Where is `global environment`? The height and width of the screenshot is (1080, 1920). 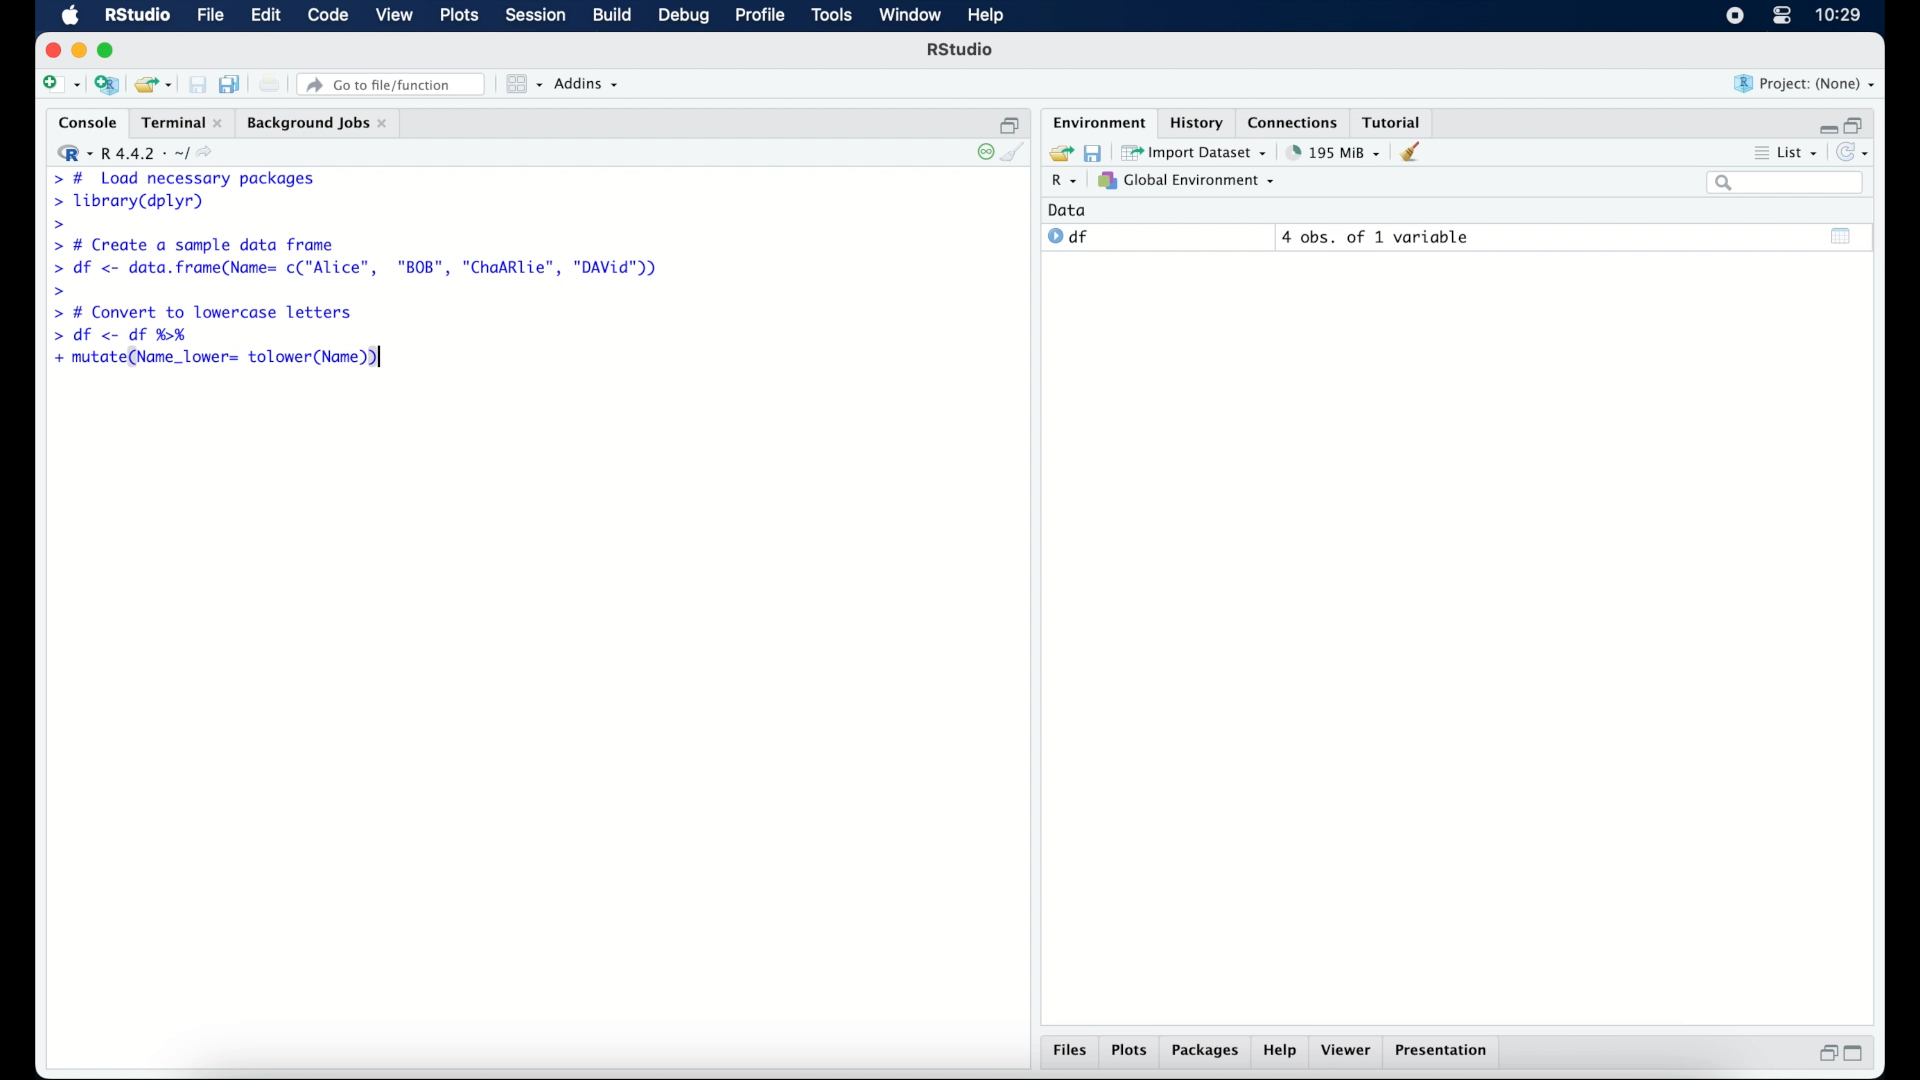 global environment is located at coordinates (1187, 181).